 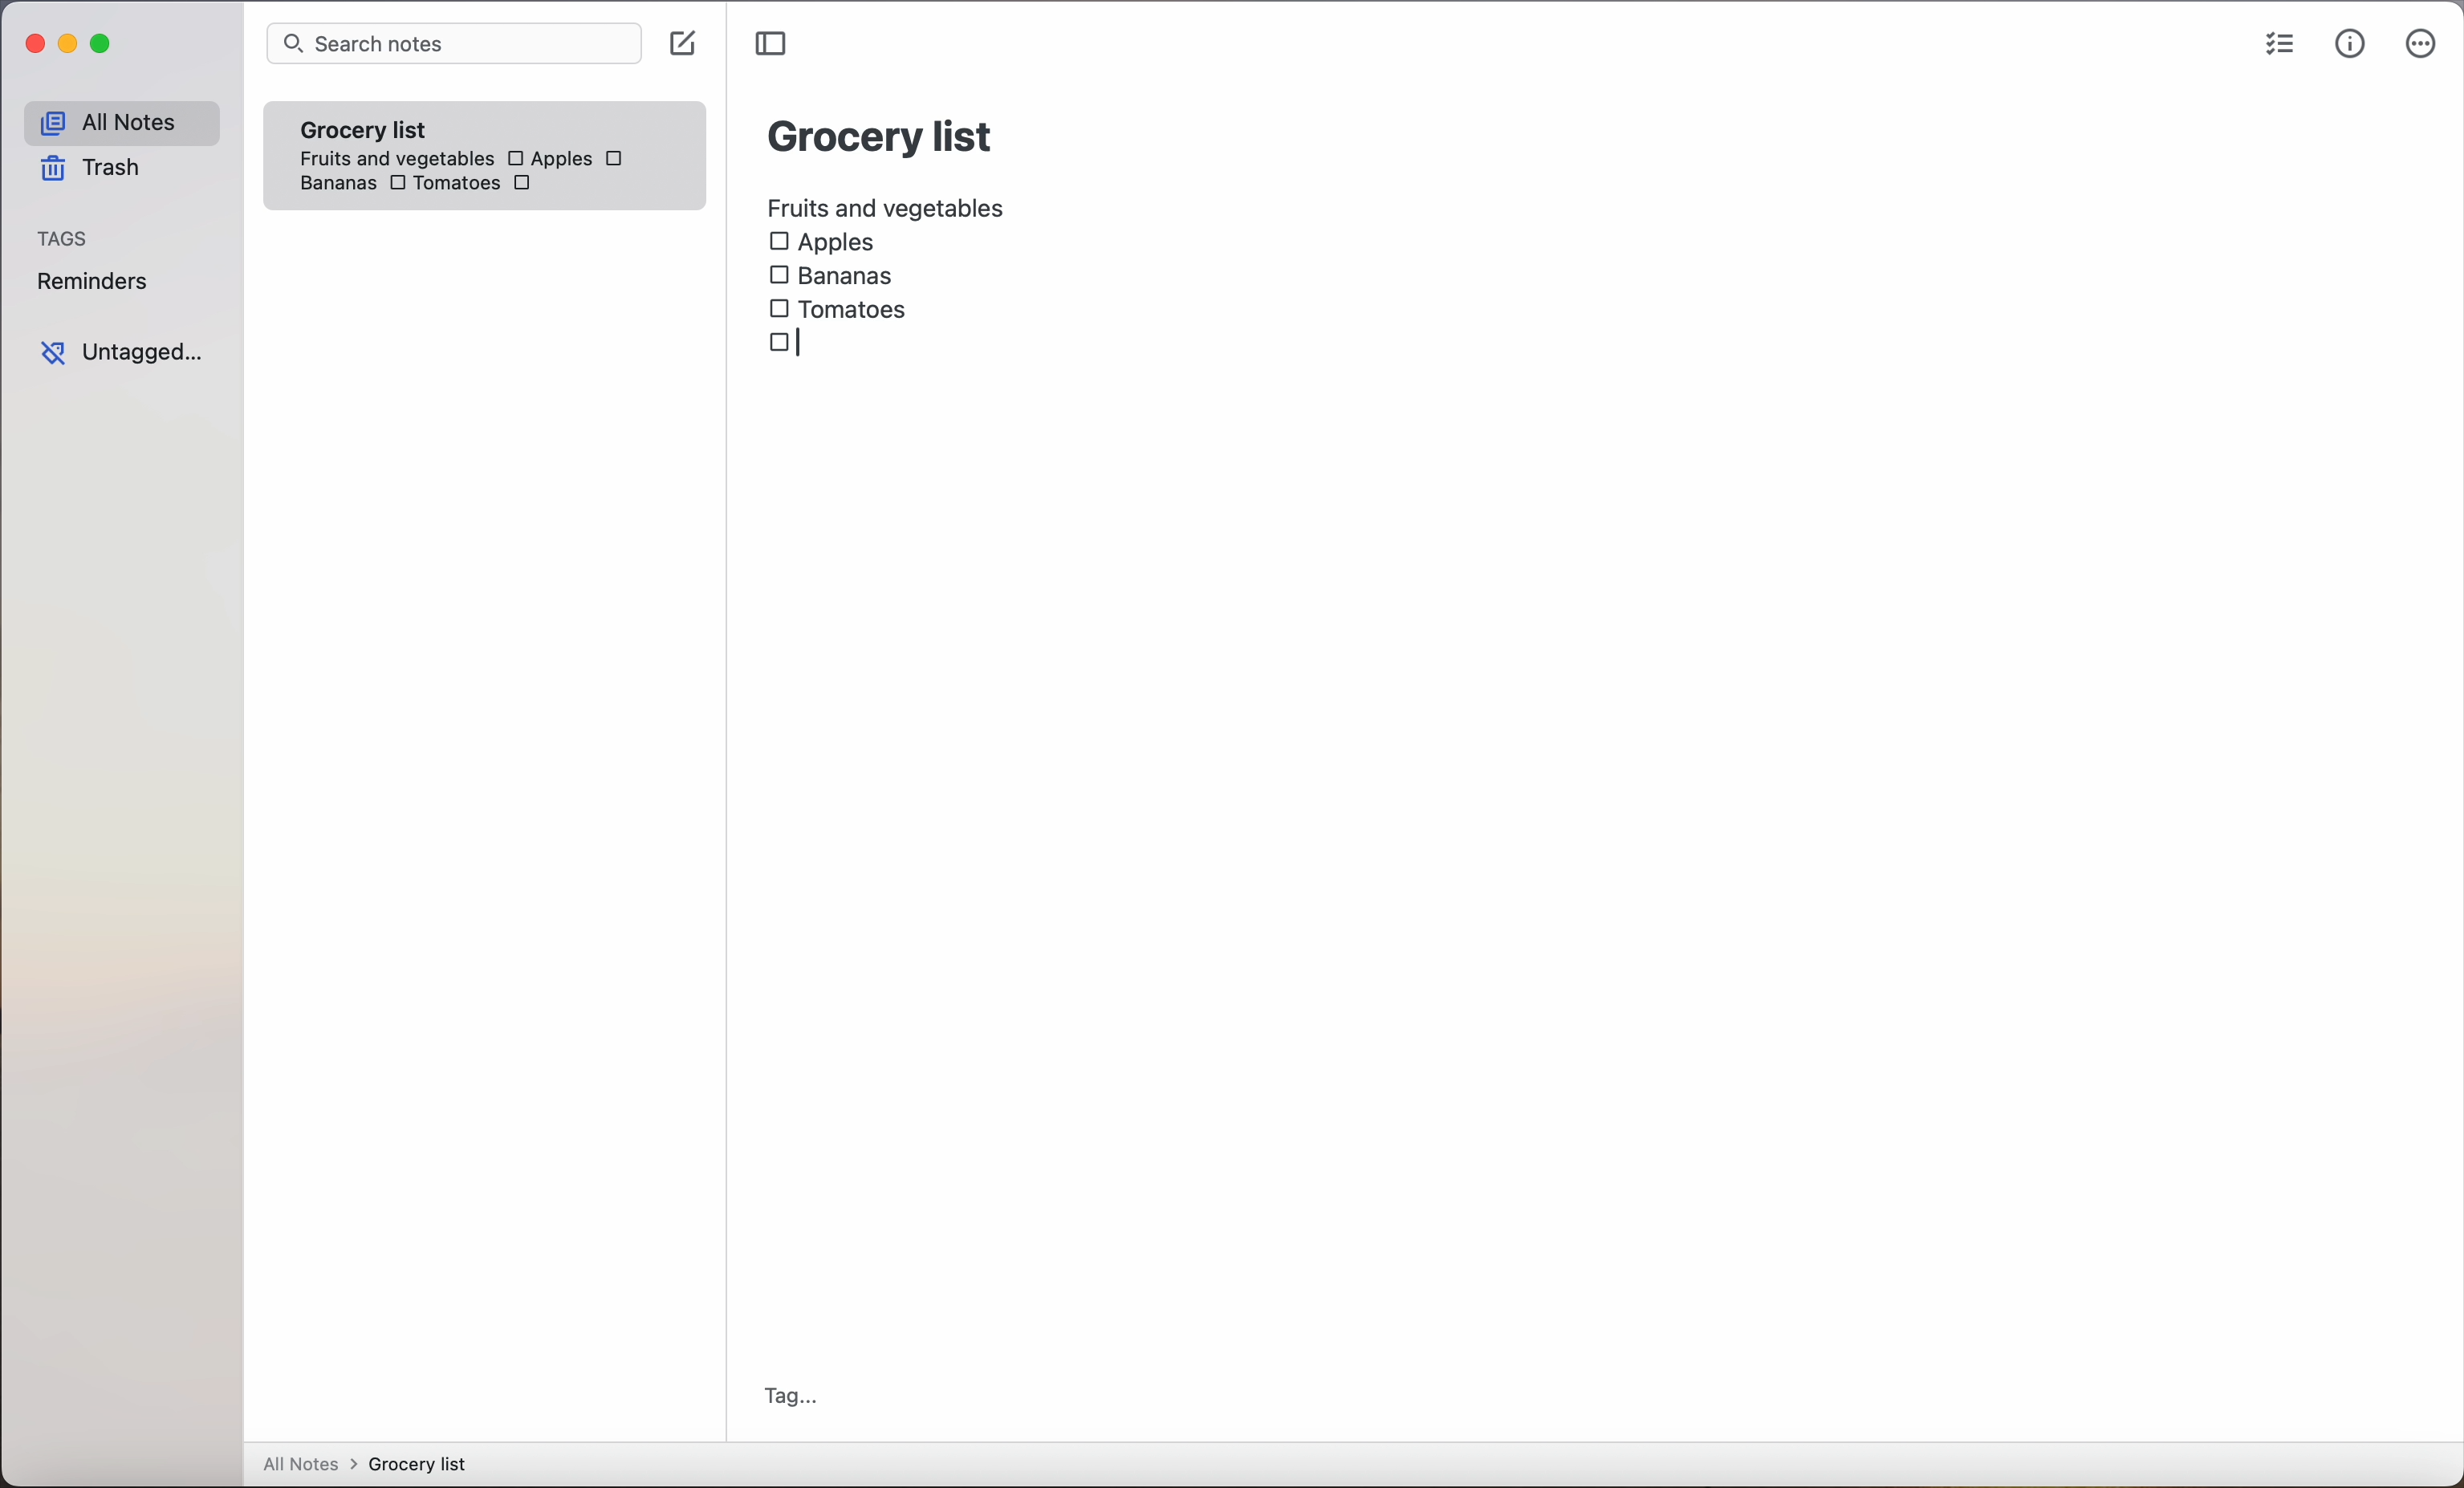 What do you see at coordinates (526, 188) in the screenshot?
I see `checkbox` at bounding box center [526, 188].